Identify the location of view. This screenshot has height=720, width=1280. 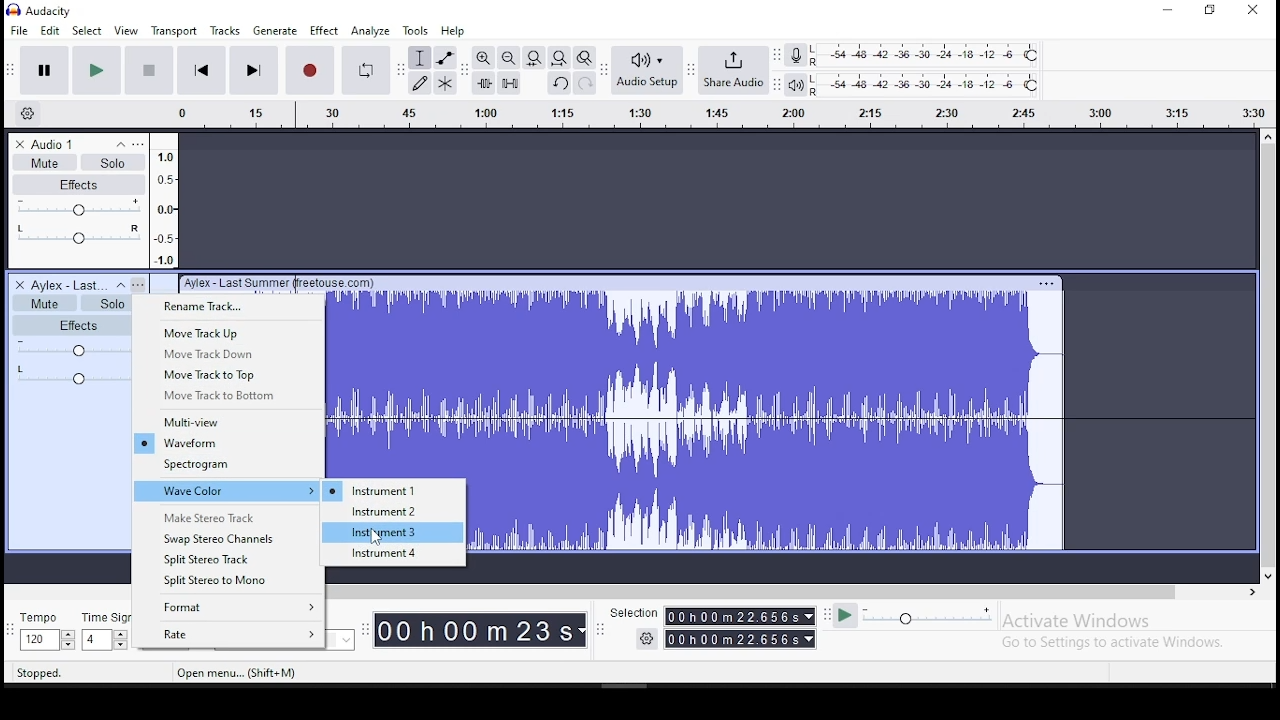
(127, 31).